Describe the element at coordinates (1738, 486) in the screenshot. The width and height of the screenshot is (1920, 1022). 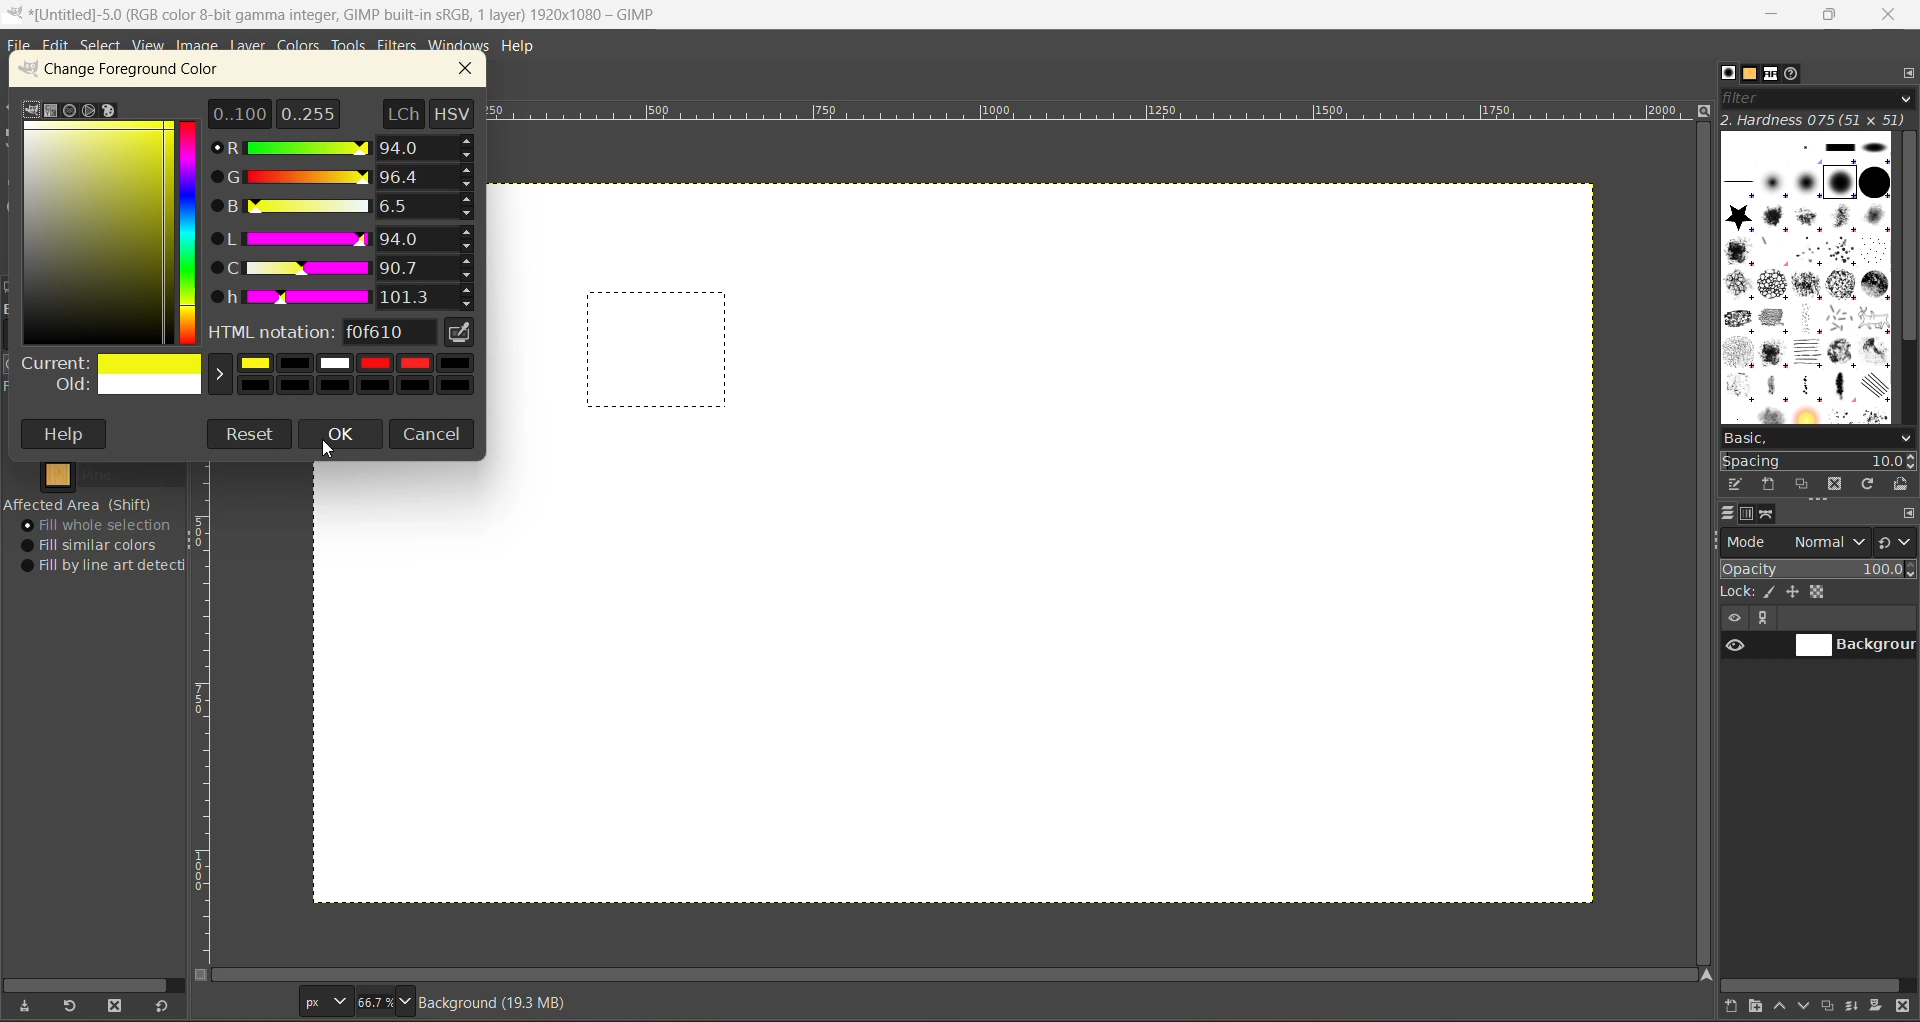
I see `edit this brush` at that location.